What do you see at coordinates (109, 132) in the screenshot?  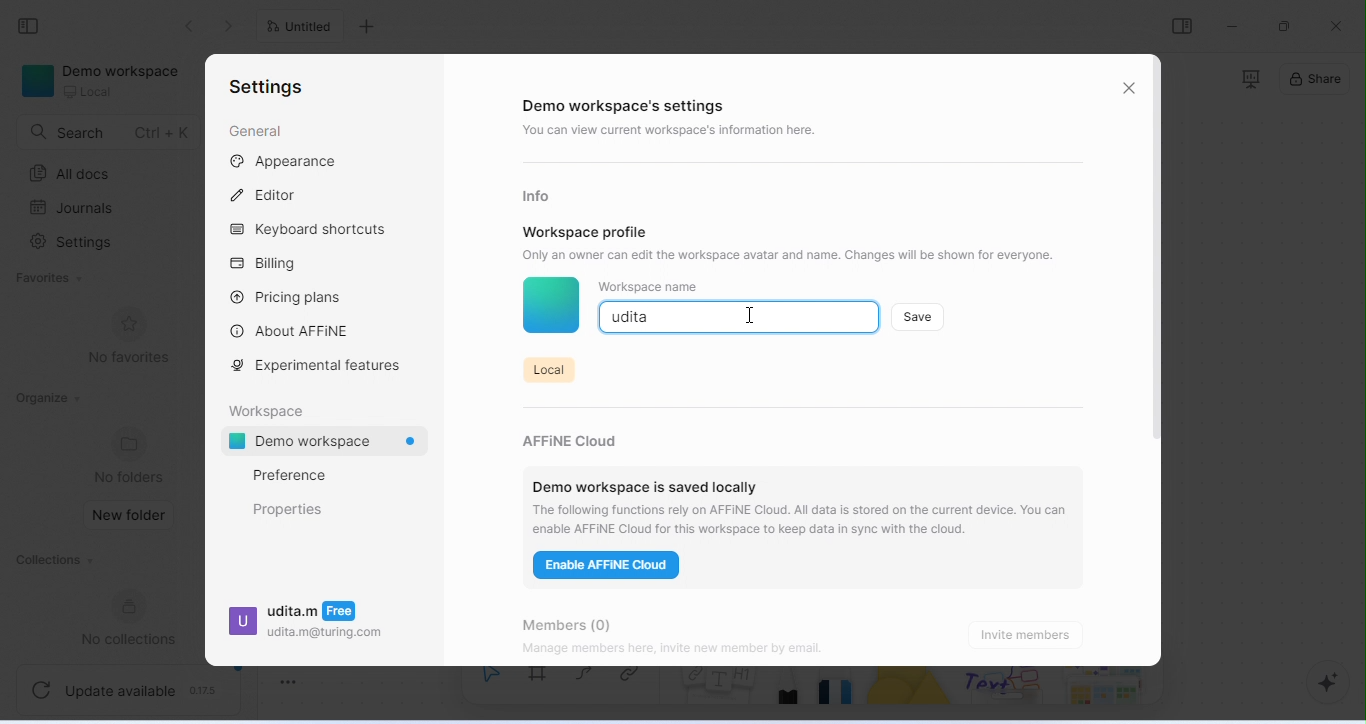 I see `search` at bounding box center [109, 132].